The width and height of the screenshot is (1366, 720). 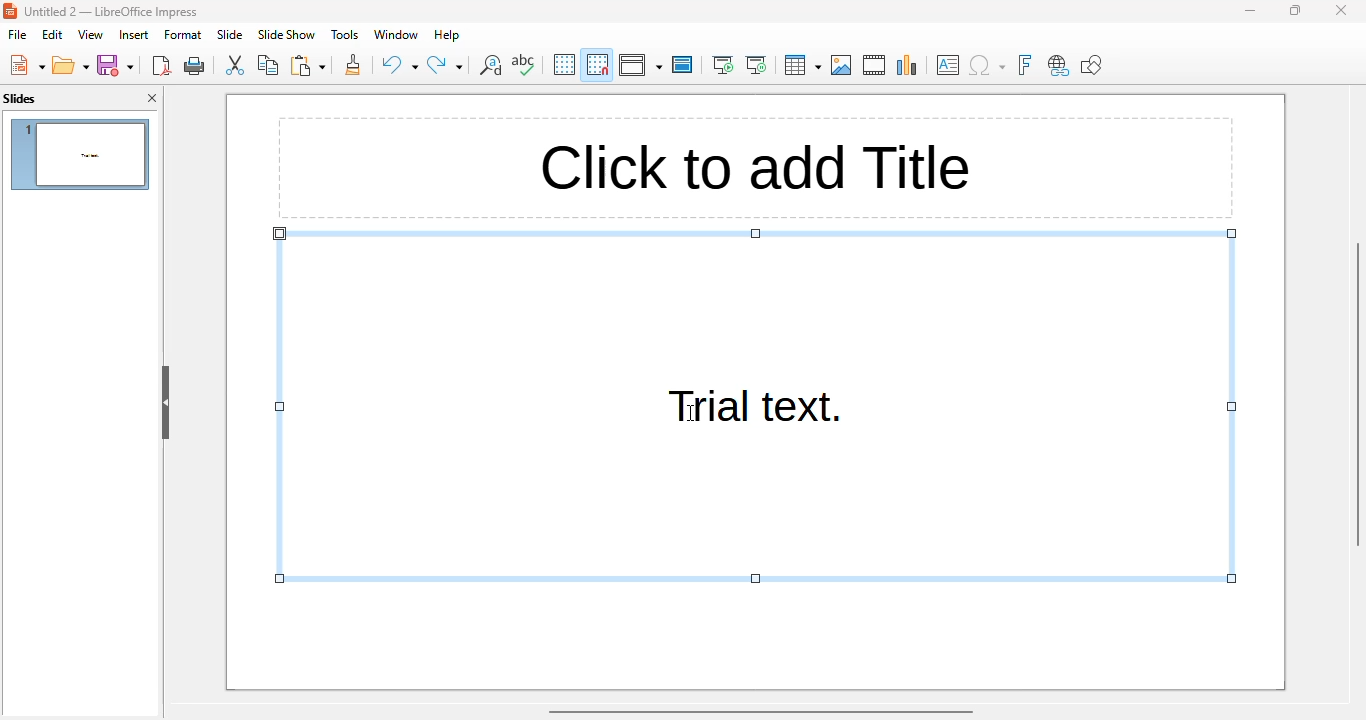 I want to click on new, so click(x=26, y=64).